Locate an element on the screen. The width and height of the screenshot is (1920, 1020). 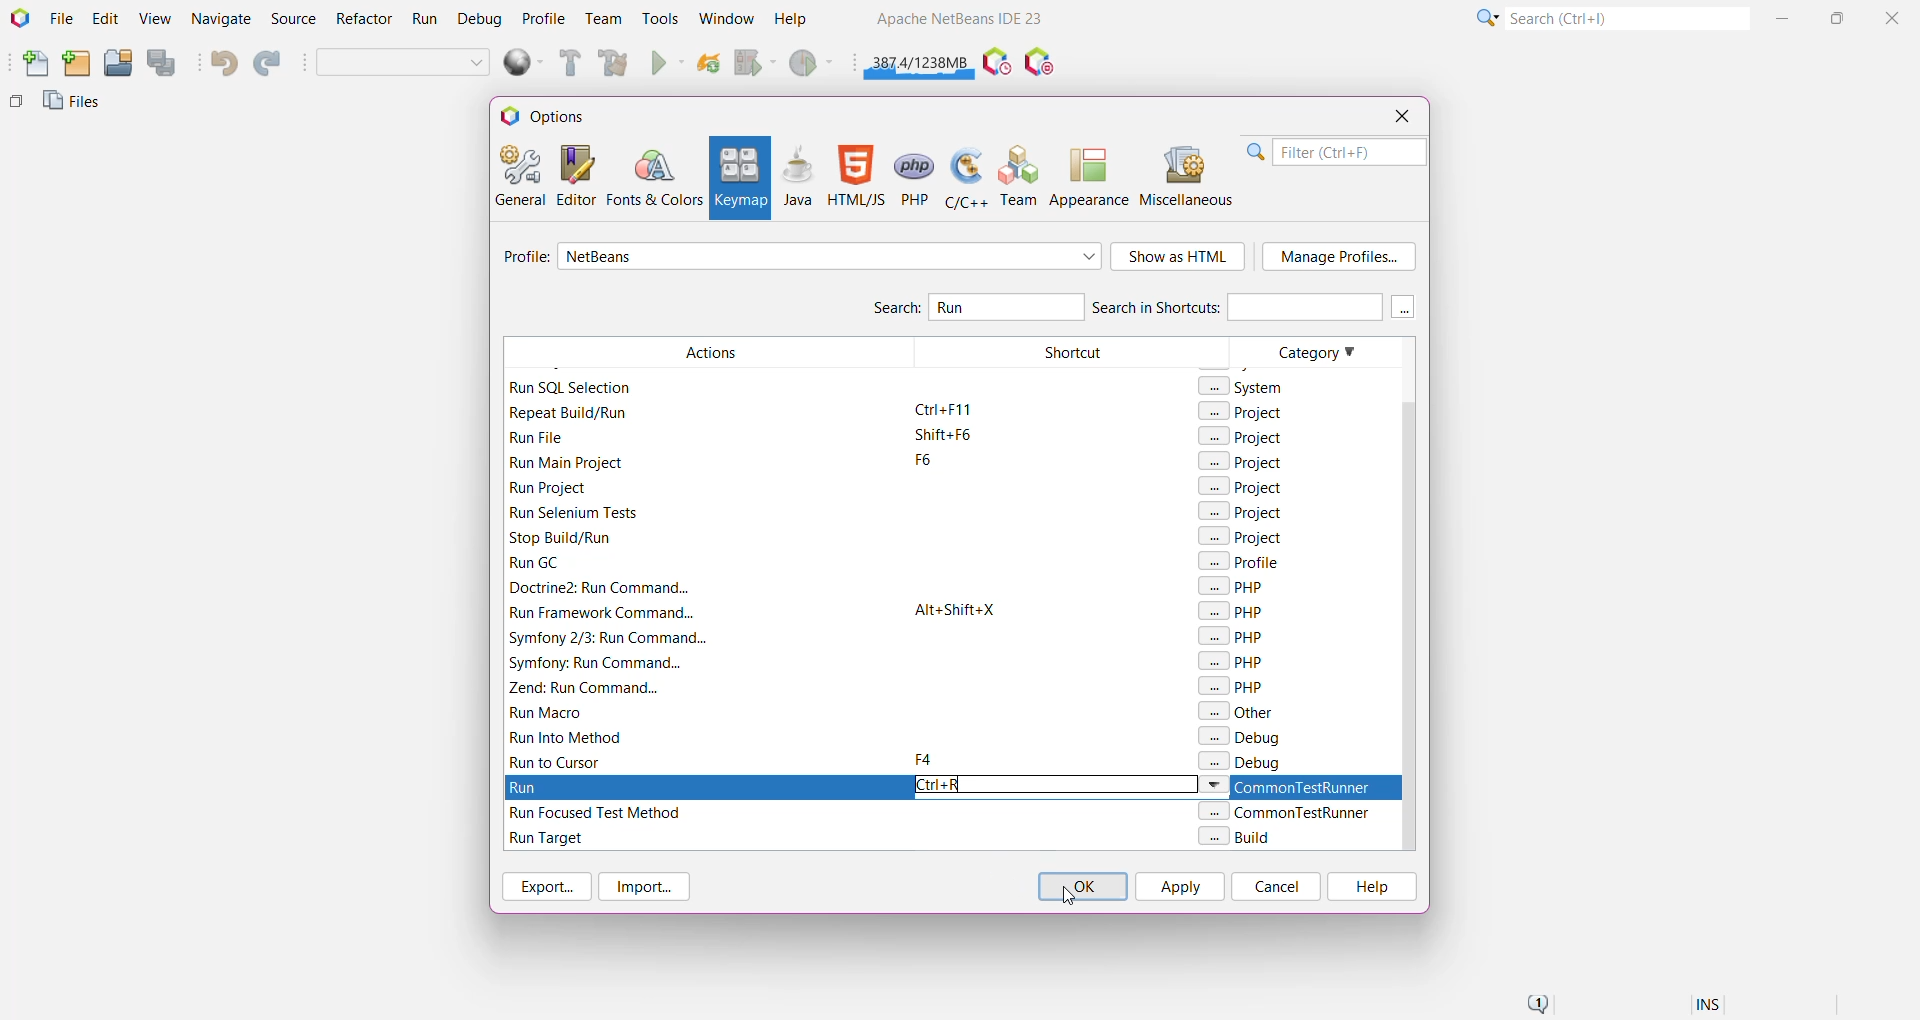
Minimize is located at coordinates (1785, 18).